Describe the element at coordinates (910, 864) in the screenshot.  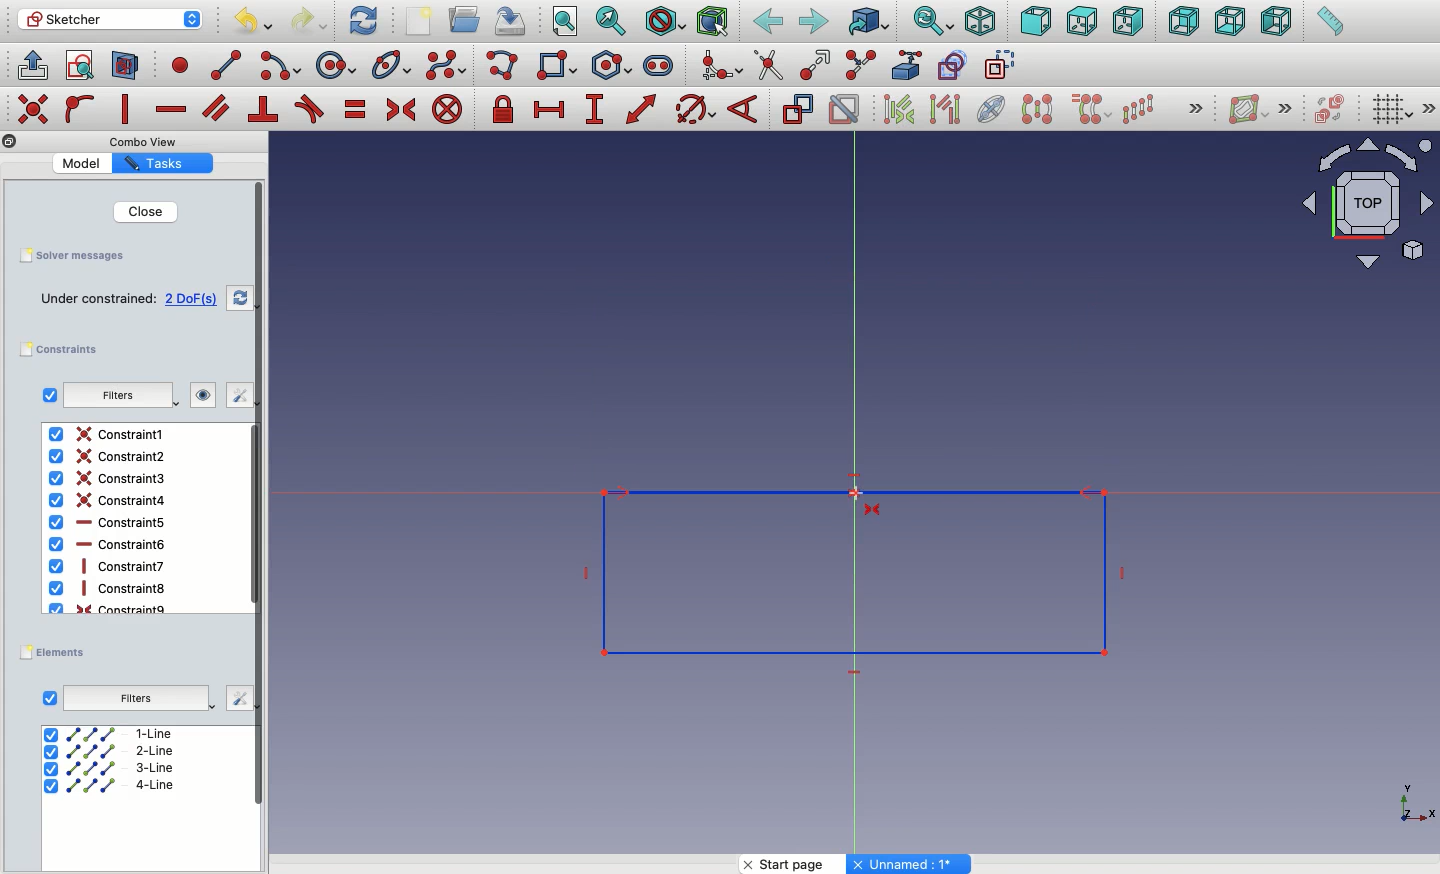
I see `Unnamed: 1` at that location.